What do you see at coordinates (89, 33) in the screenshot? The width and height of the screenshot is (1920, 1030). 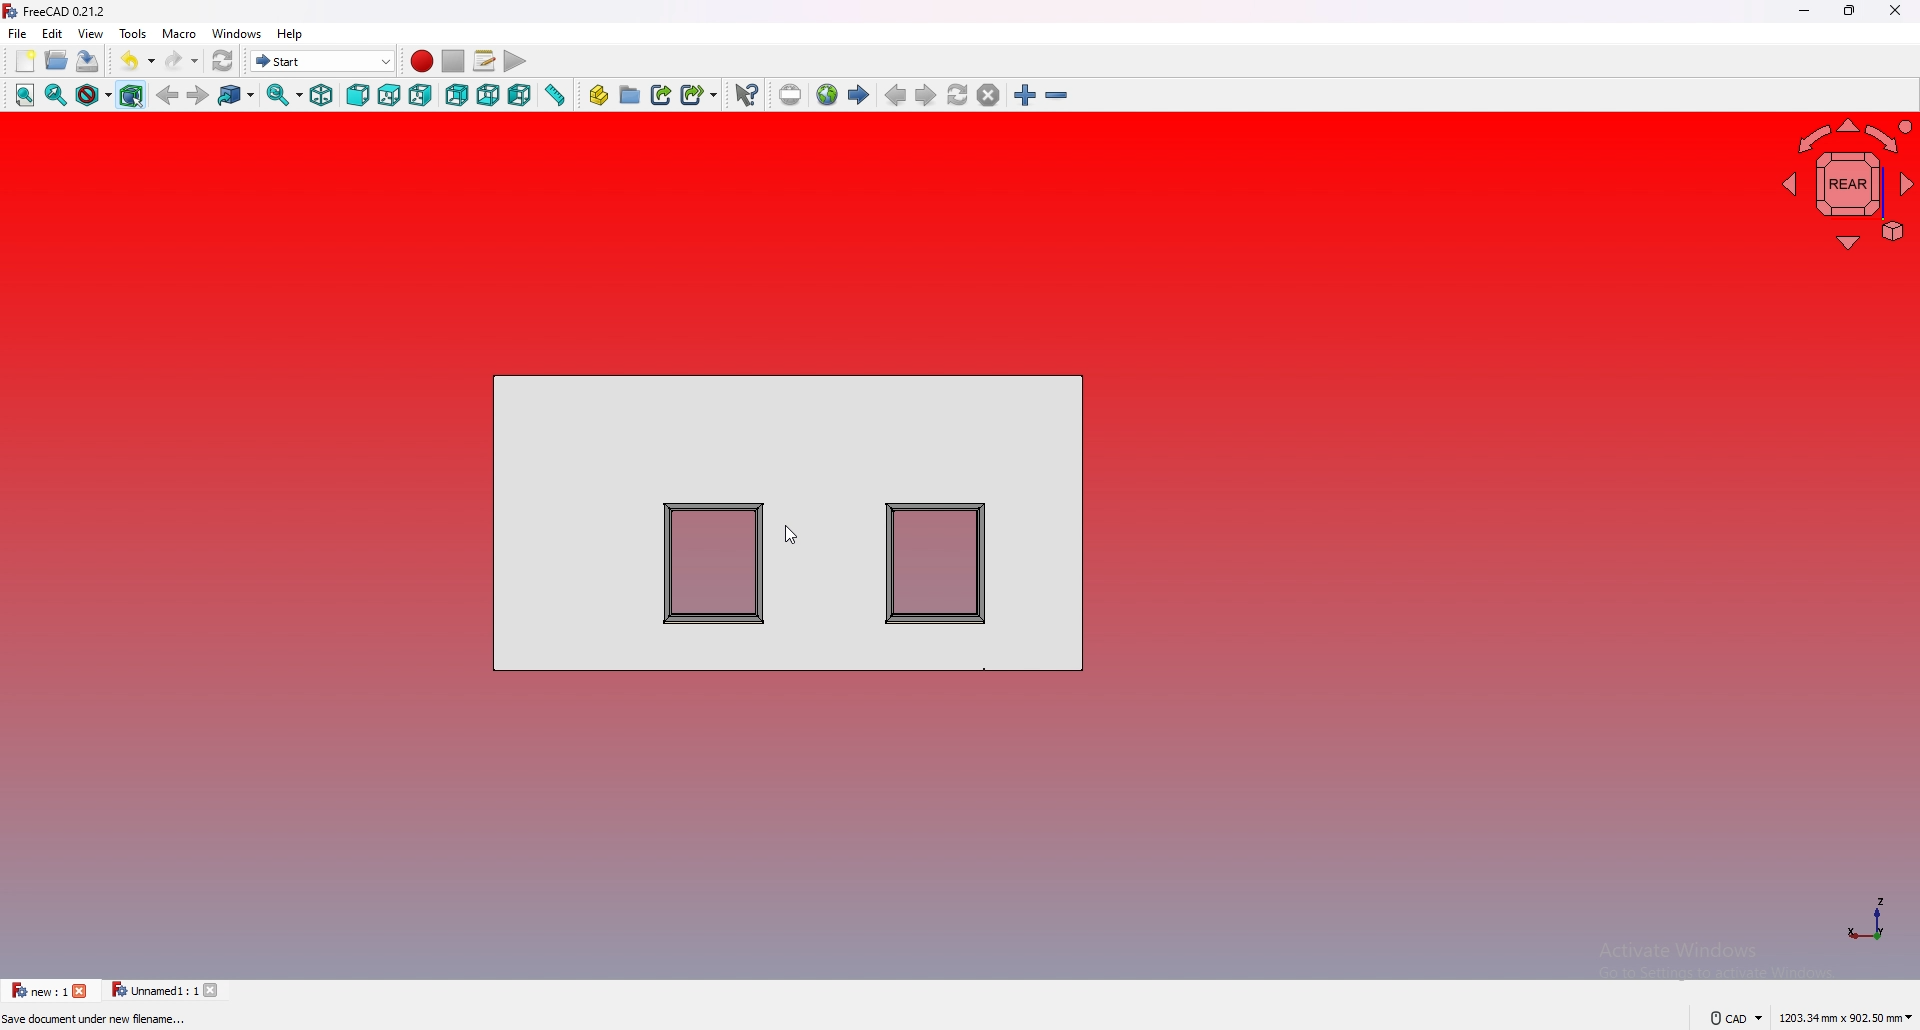 I see `view` at bounding box center [89, 33].